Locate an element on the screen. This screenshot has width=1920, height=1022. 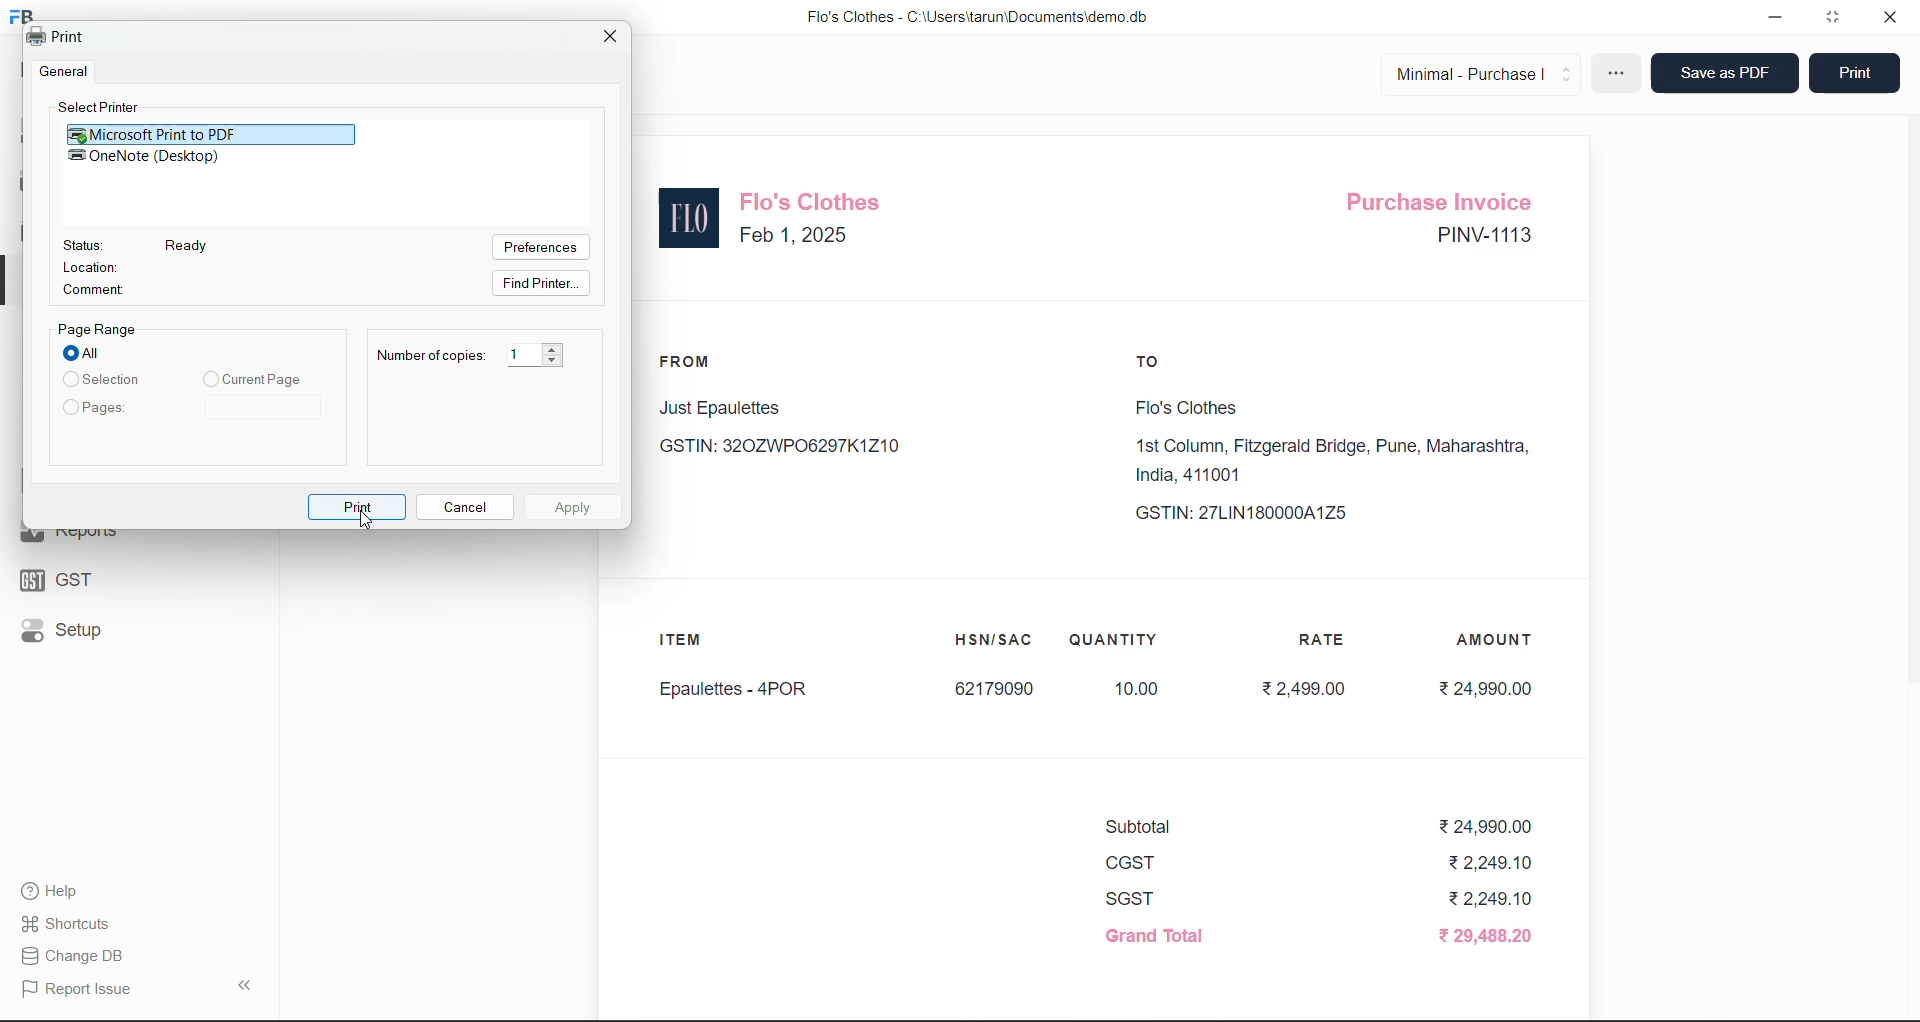
RATE is located at coordinates (1326, 637).